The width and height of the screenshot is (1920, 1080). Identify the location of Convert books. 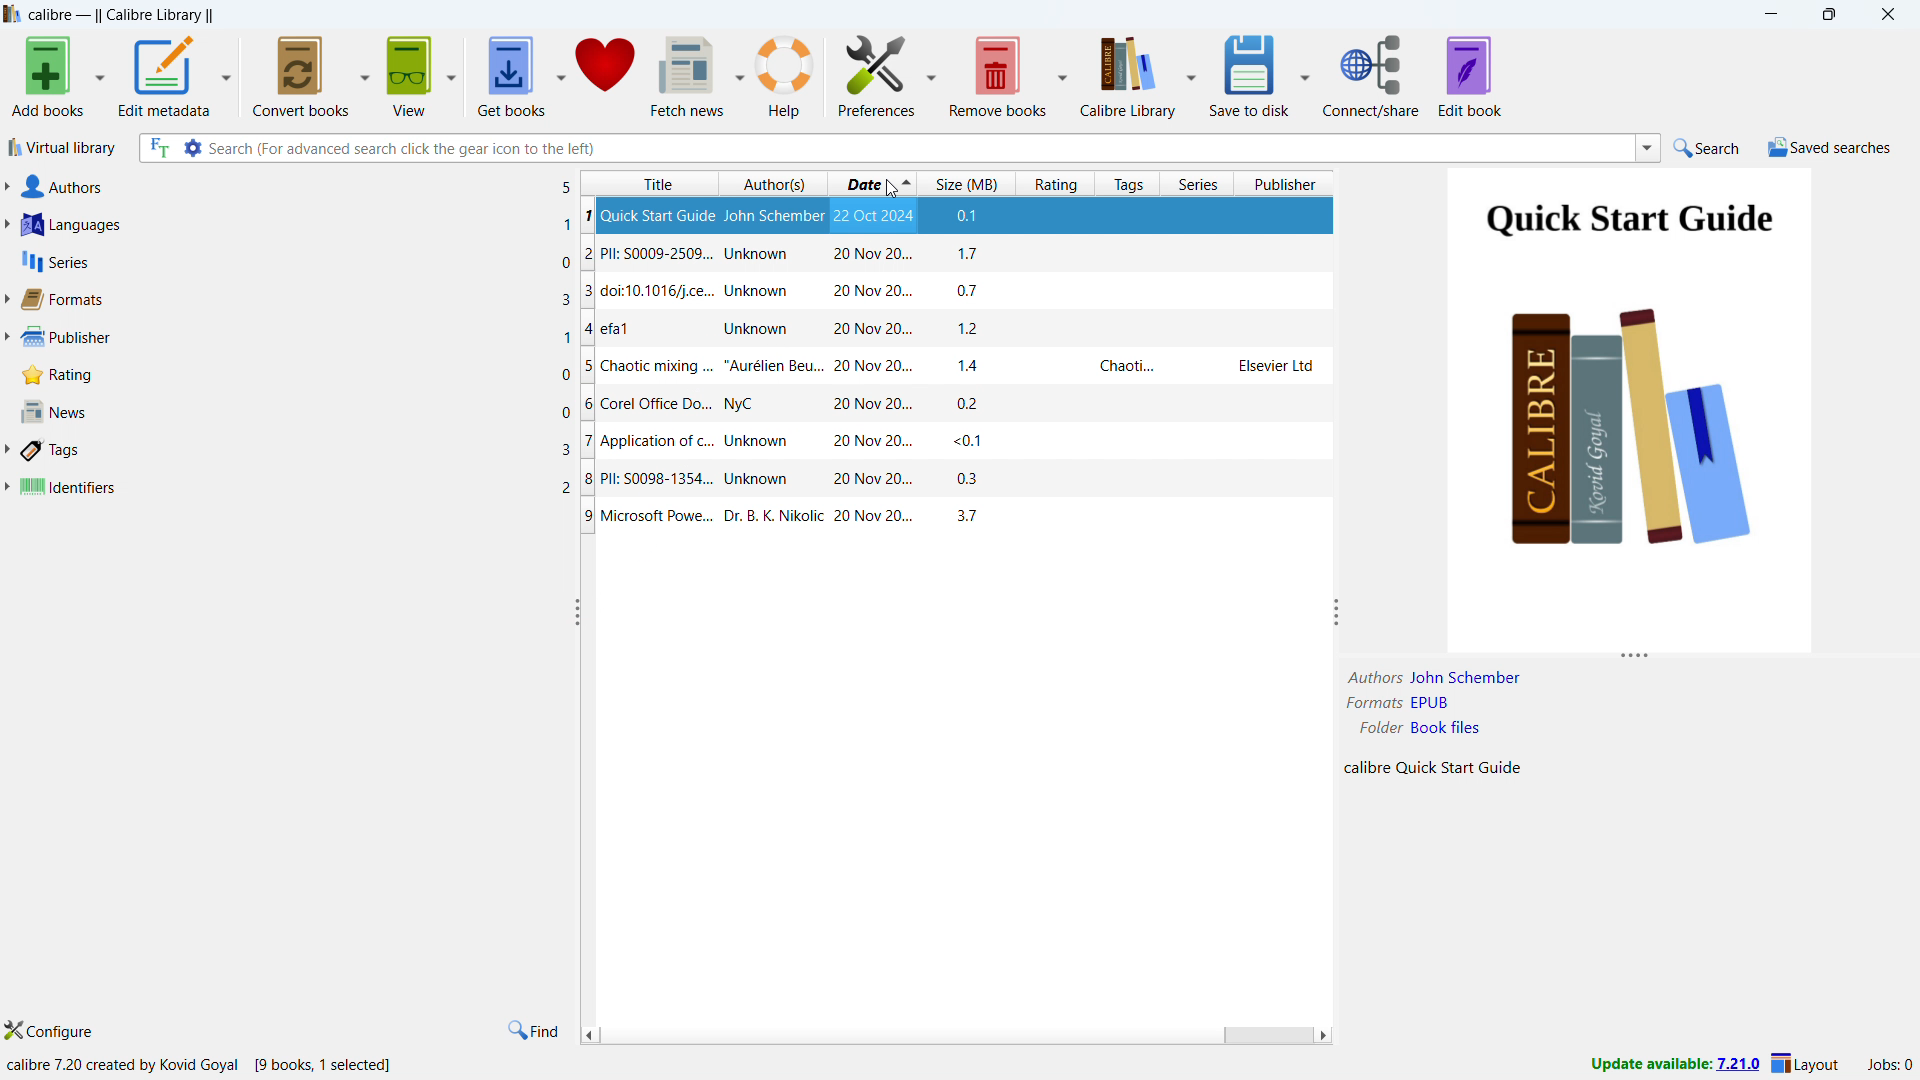
(302, 73).